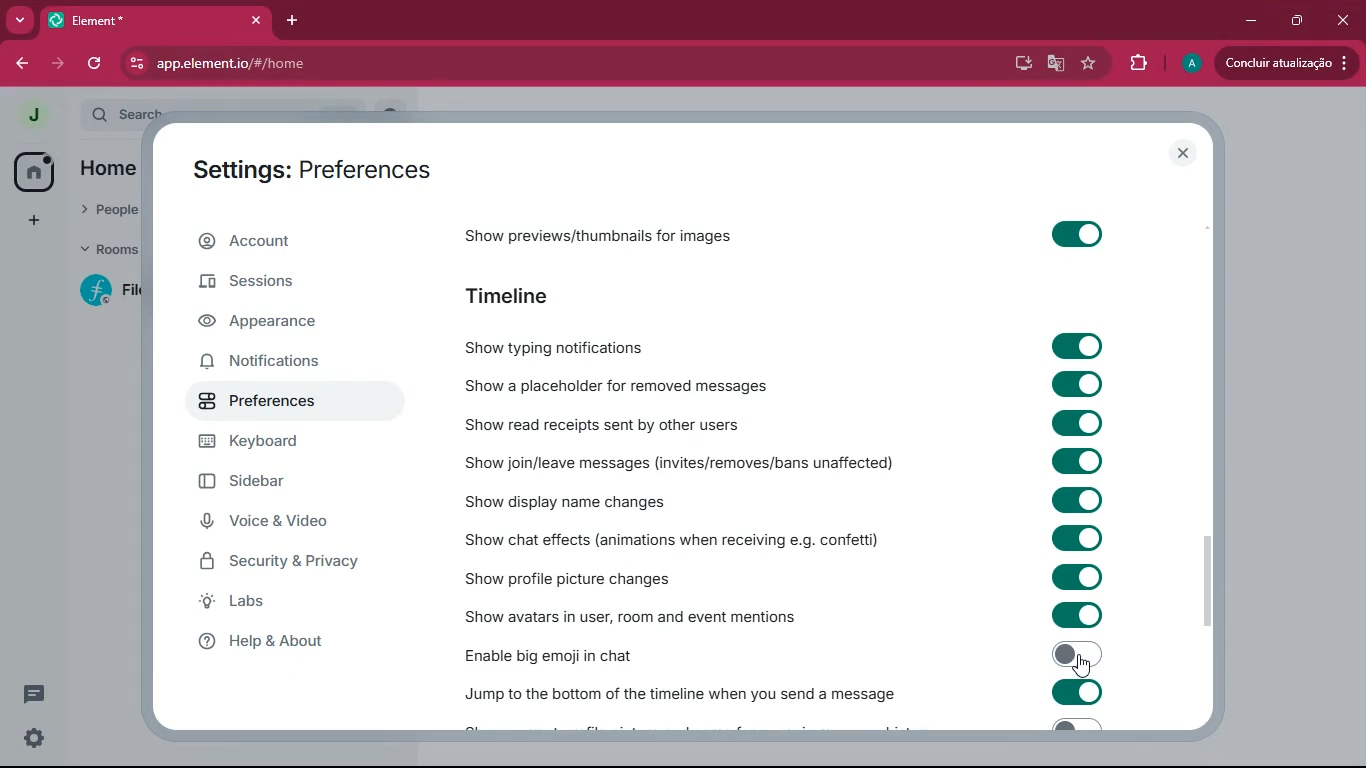 The height and width of the screenshot is (768, 1366). What do you see at coordinates (287, 523) in the screenshot?
I see `voice & video` at bounding box center [287, 523].